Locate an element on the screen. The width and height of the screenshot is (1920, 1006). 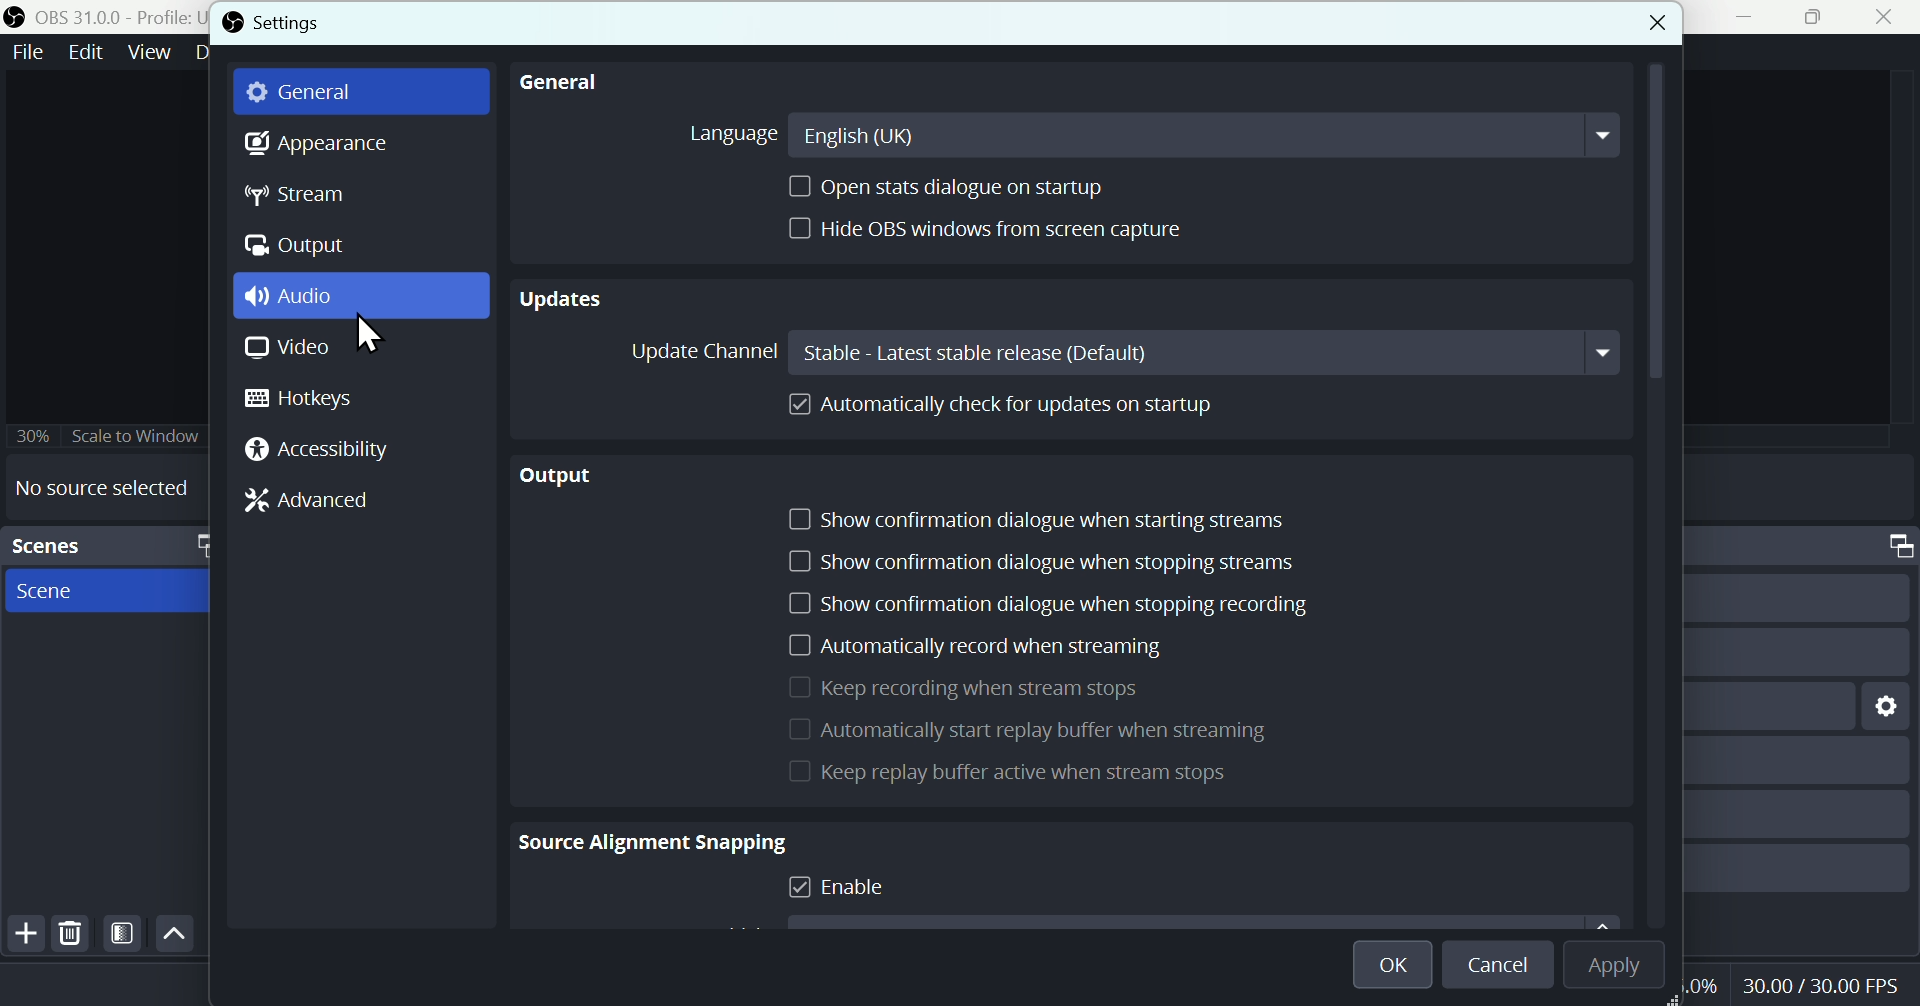
Advanced is located at coordinates (307, 510).